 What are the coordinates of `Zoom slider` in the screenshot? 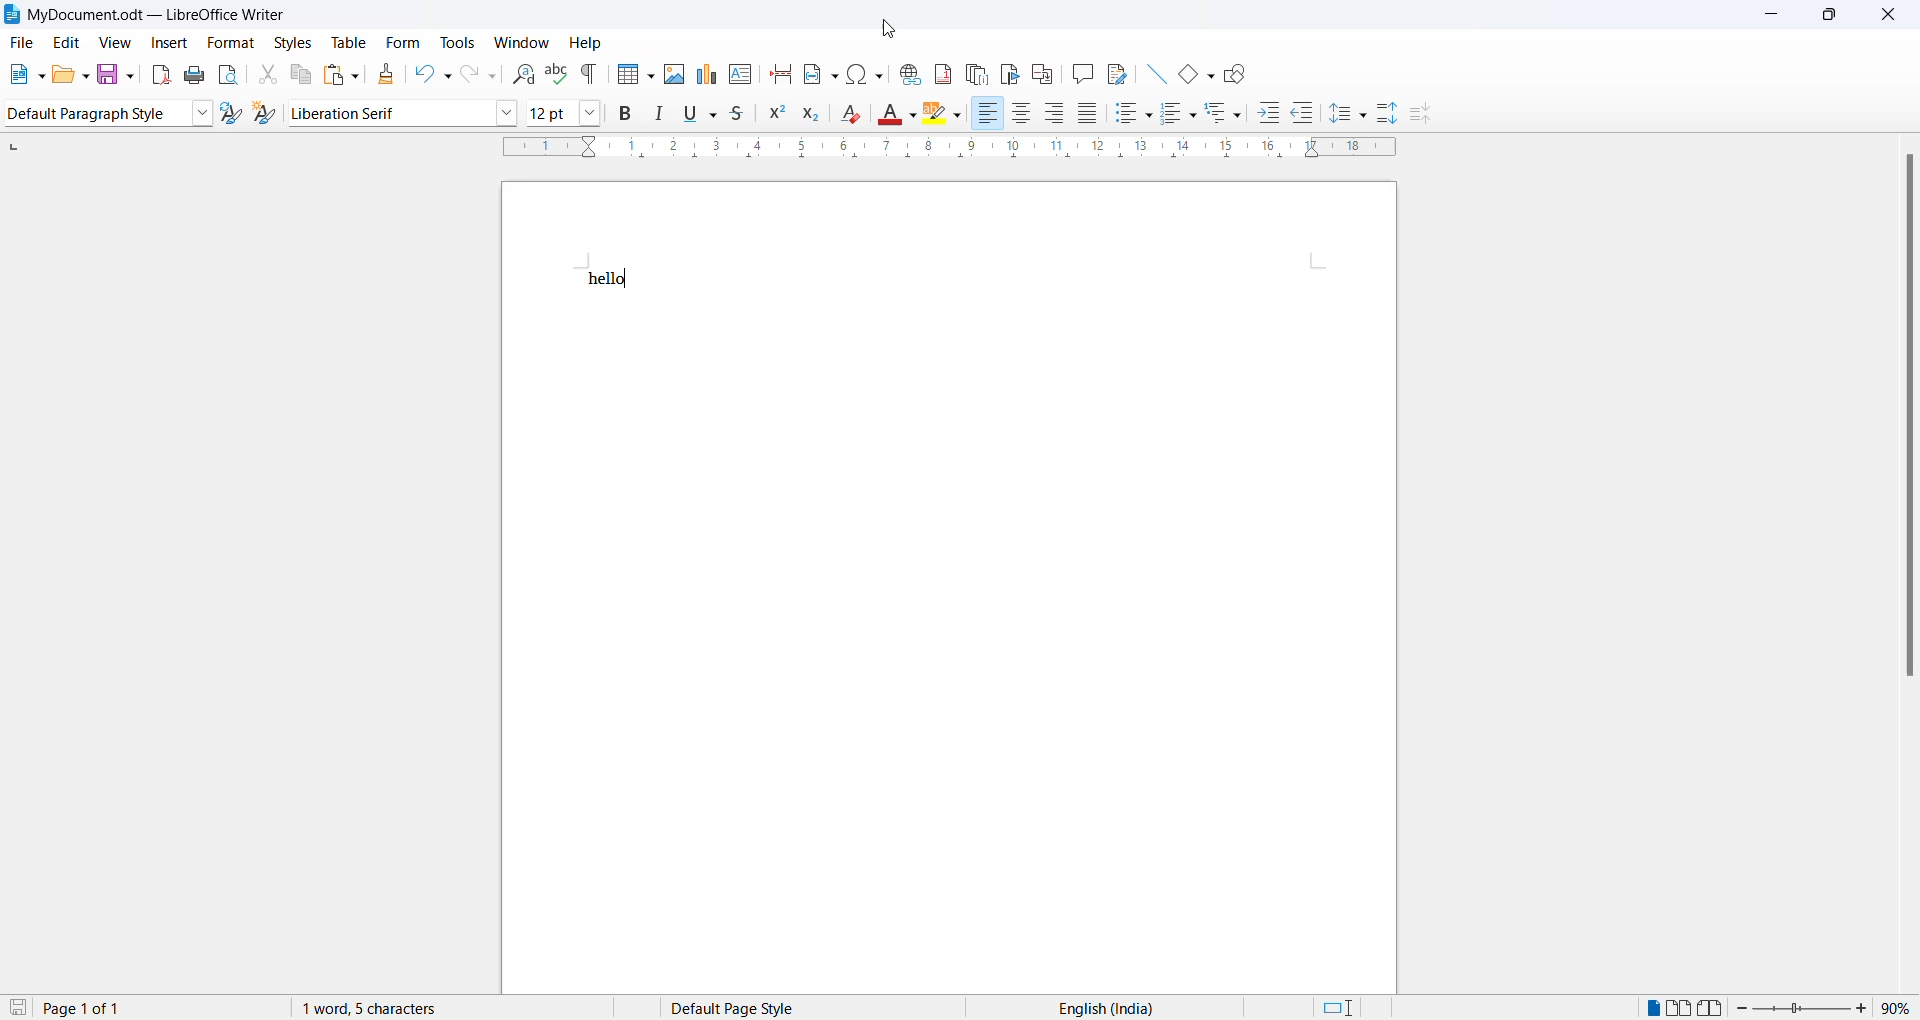 It's located at (1802, 1008).